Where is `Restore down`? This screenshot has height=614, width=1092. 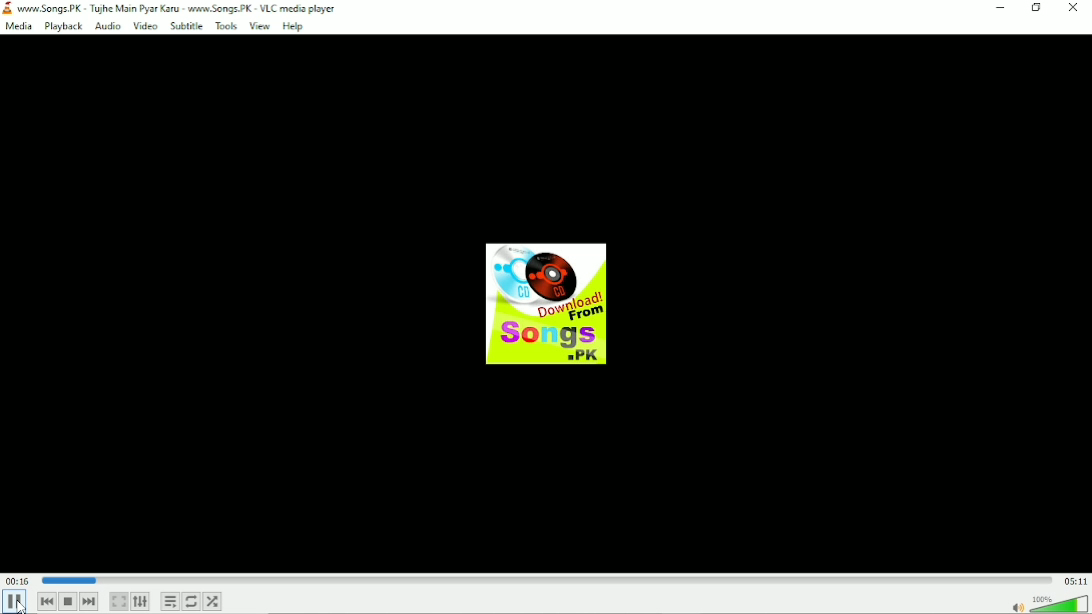 Restore down is located at coordinates (1035, 10).